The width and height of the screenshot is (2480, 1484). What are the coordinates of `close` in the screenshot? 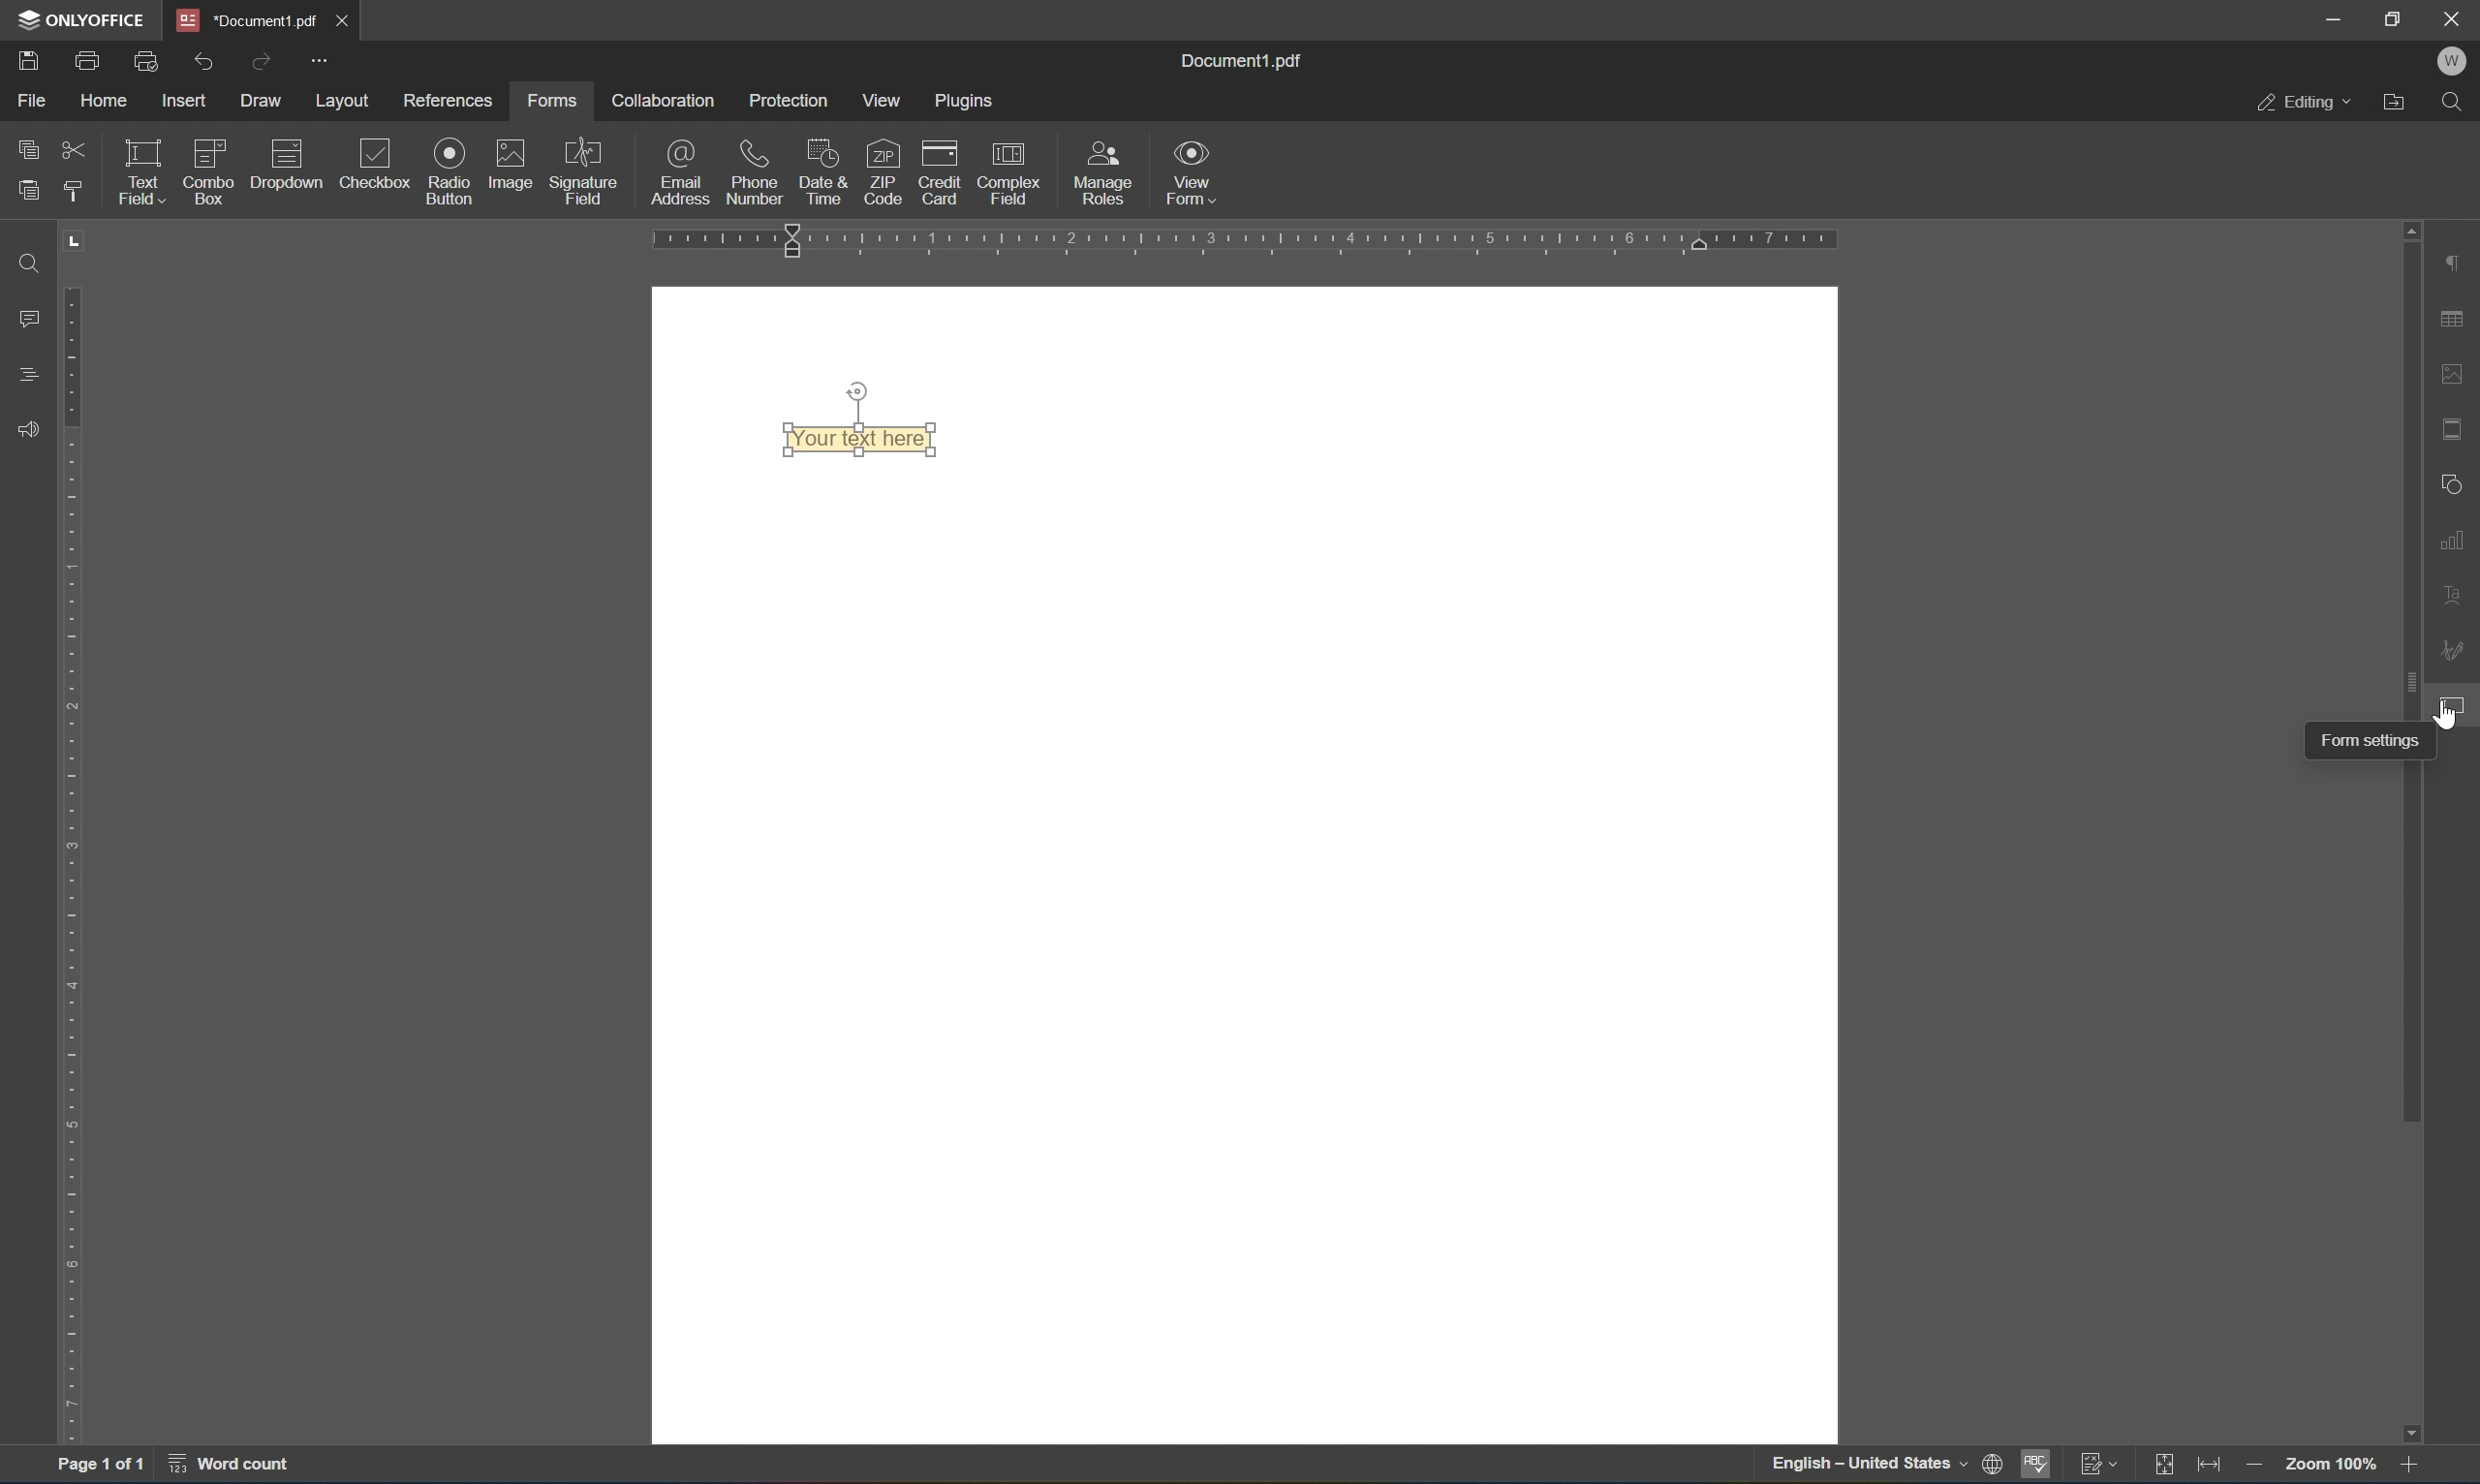 It's located at (338, 18).